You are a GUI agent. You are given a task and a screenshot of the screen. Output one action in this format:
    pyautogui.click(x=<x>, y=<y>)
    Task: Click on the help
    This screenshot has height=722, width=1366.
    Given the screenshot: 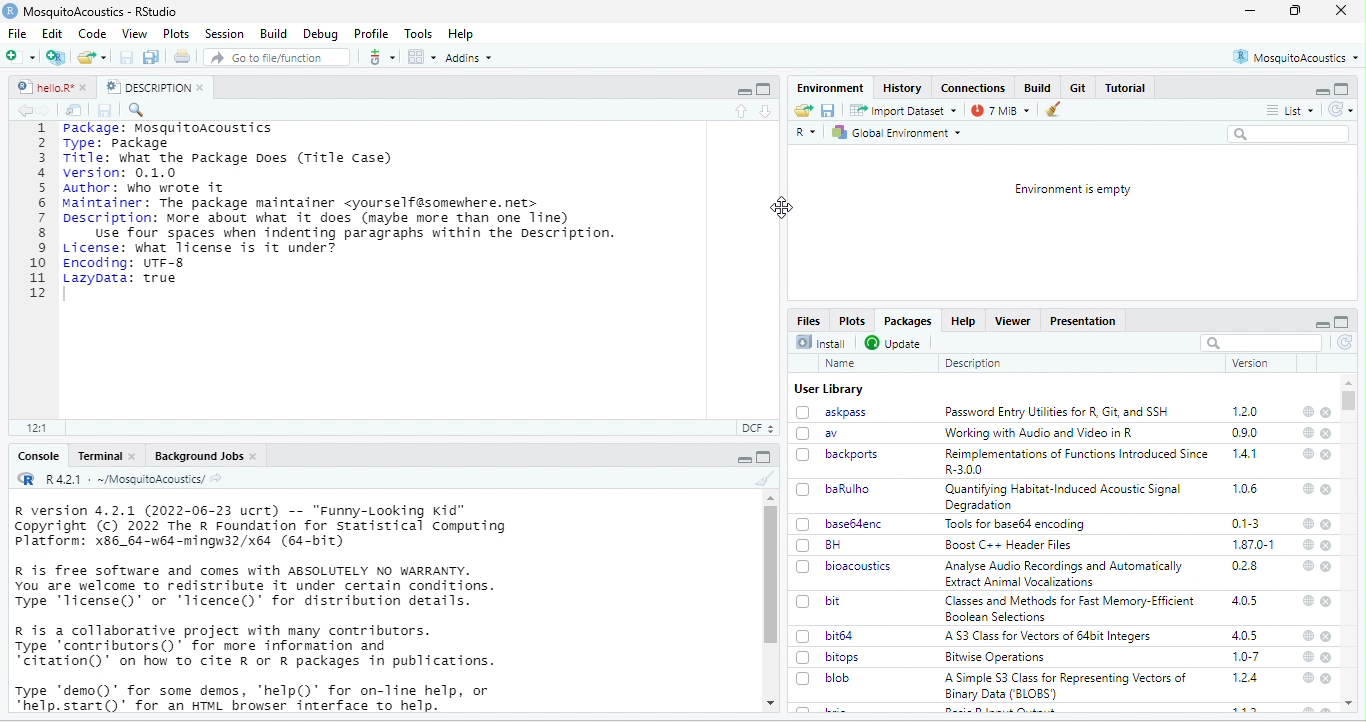 What is the action you would take?
    pyautogui.click(x=1306, y=434)
    